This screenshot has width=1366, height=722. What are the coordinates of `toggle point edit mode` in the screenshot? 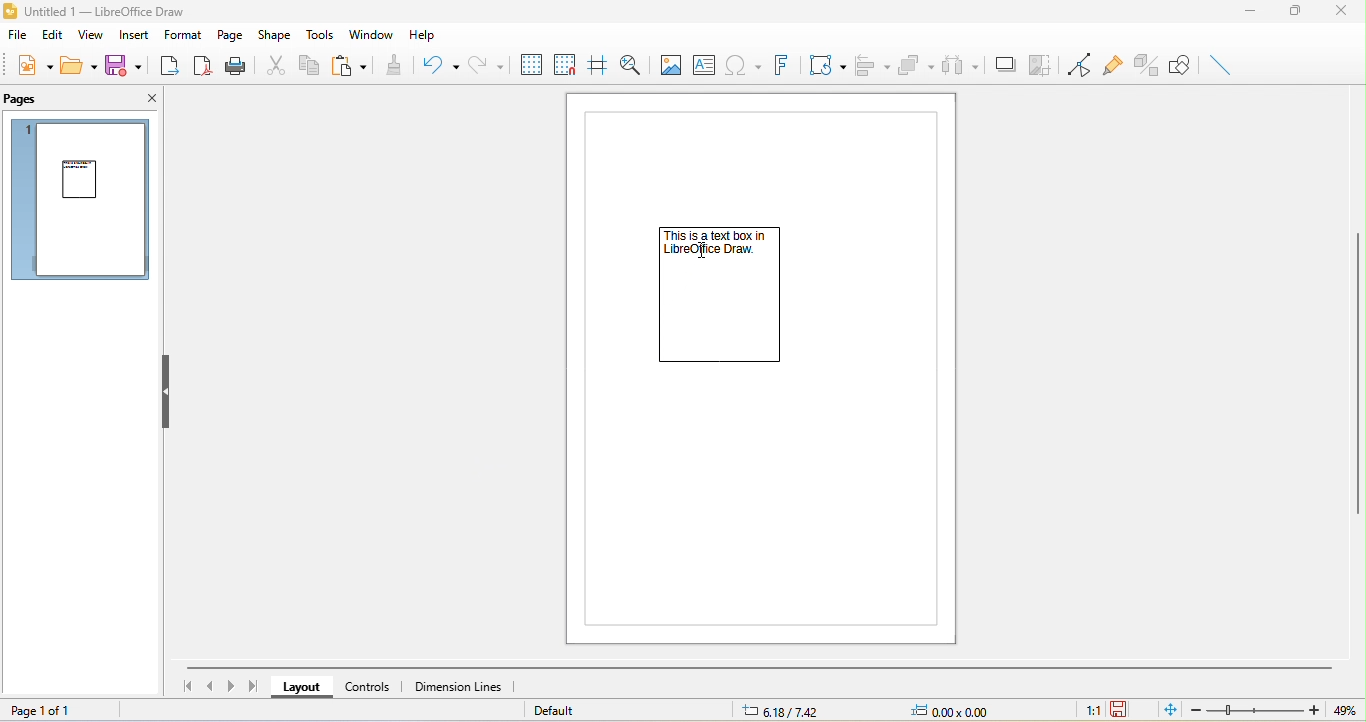 It's located at (1077, 63).